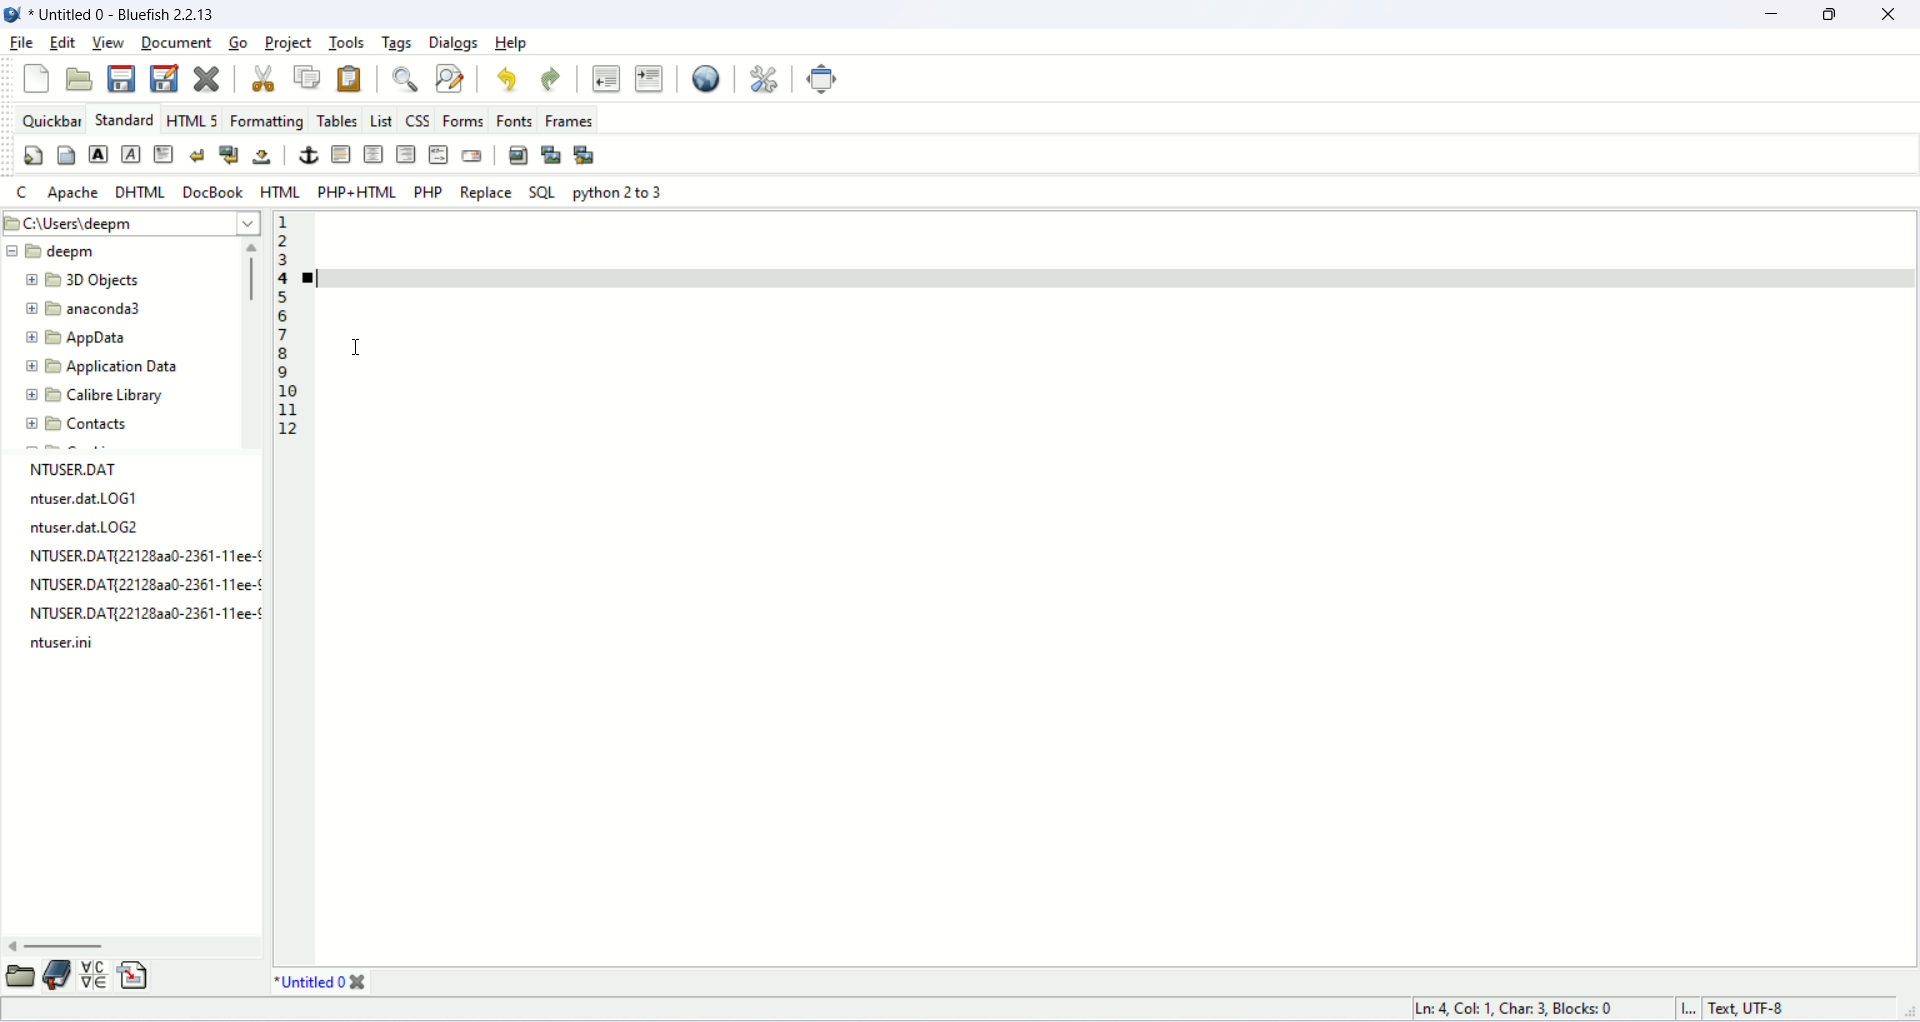 The image size is (1920, 1022). What do you see at coordinates (447, 77) in the screenshot?
I see `find and replace` at bounding box center [447, 77].